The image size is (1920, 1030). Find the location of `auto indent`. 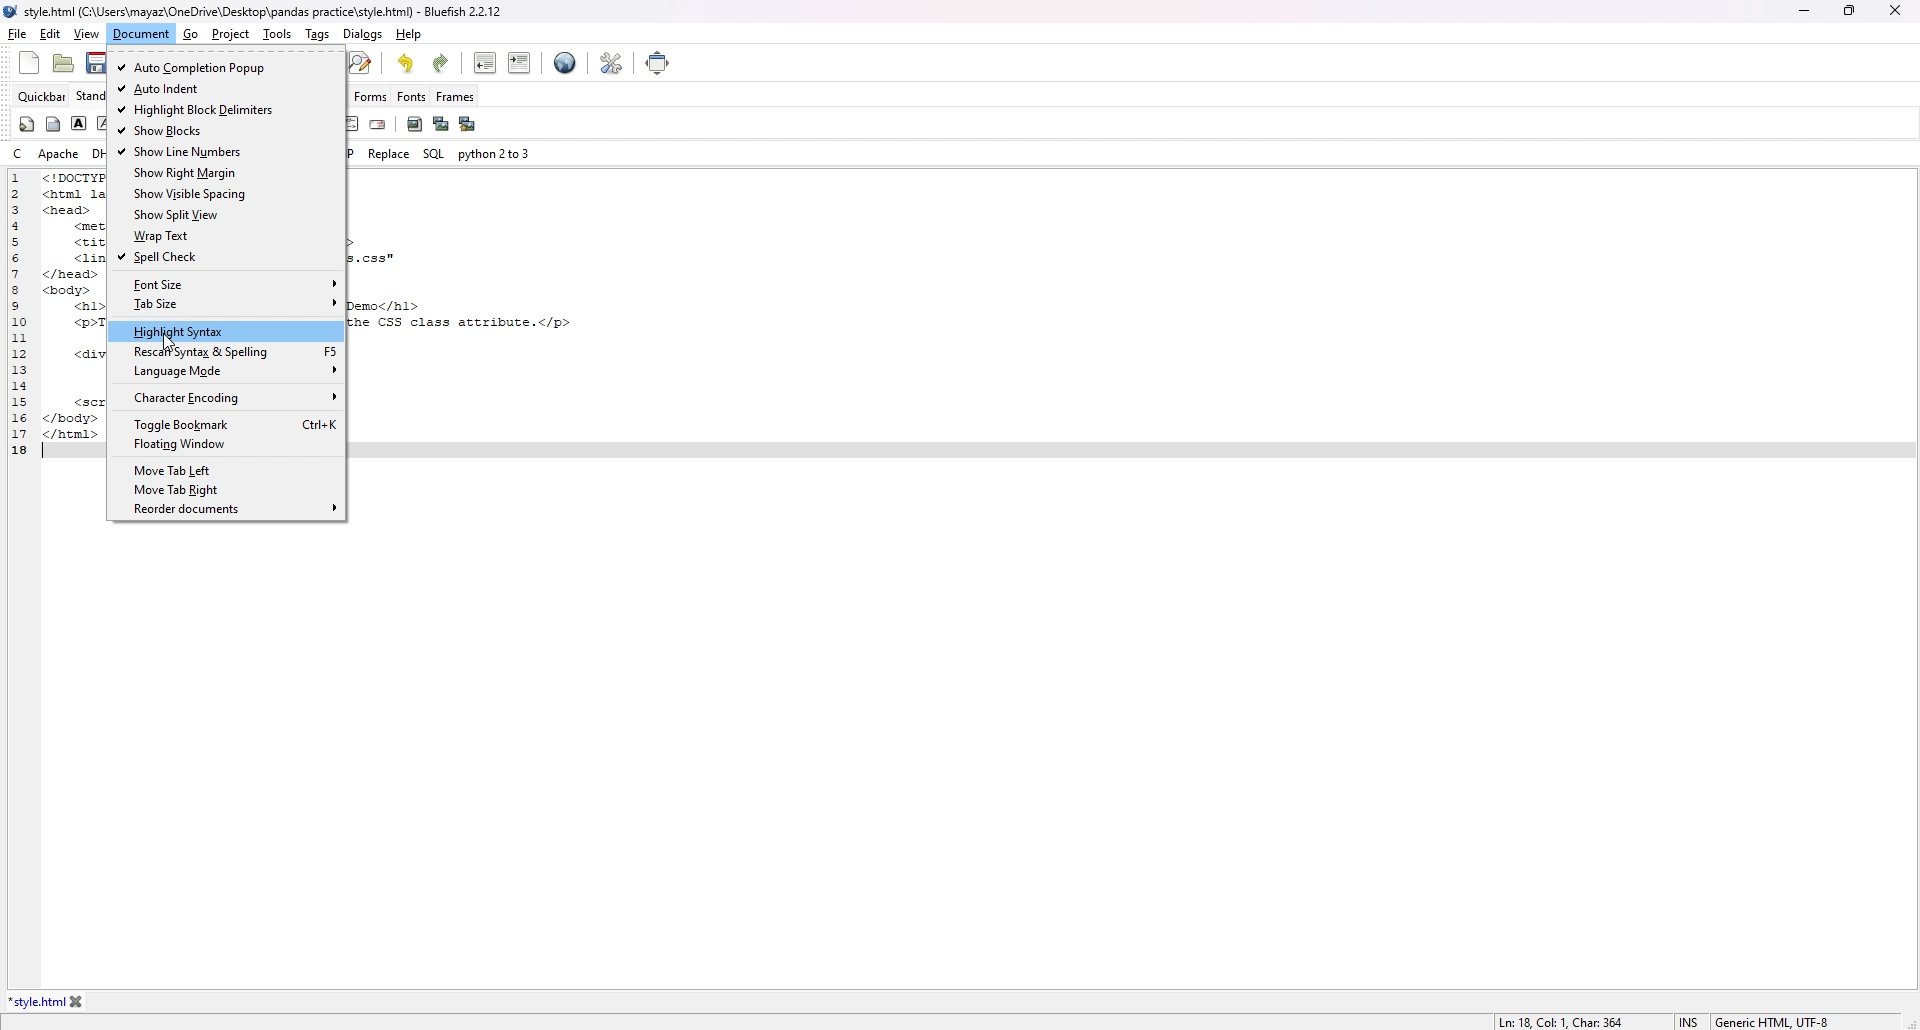

auto indent is located at coordinates (224, 87).